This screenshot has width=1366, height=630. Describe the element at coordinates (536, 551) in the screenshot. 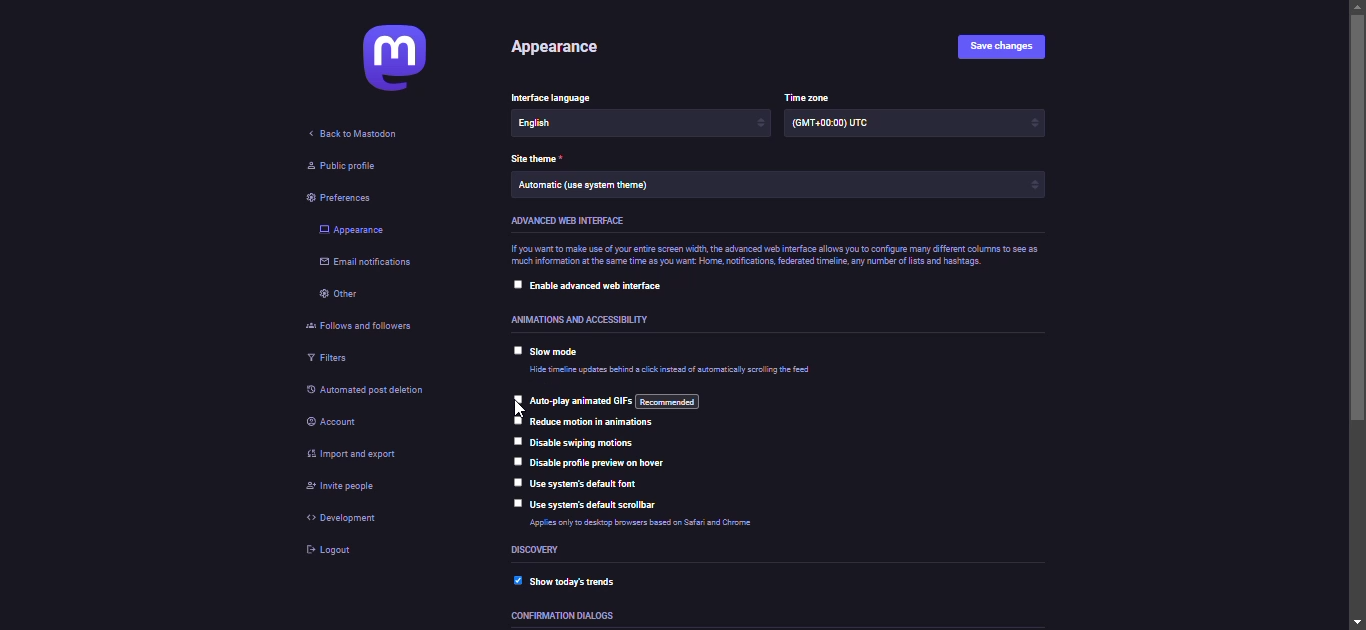

I see `discovery` at that location.